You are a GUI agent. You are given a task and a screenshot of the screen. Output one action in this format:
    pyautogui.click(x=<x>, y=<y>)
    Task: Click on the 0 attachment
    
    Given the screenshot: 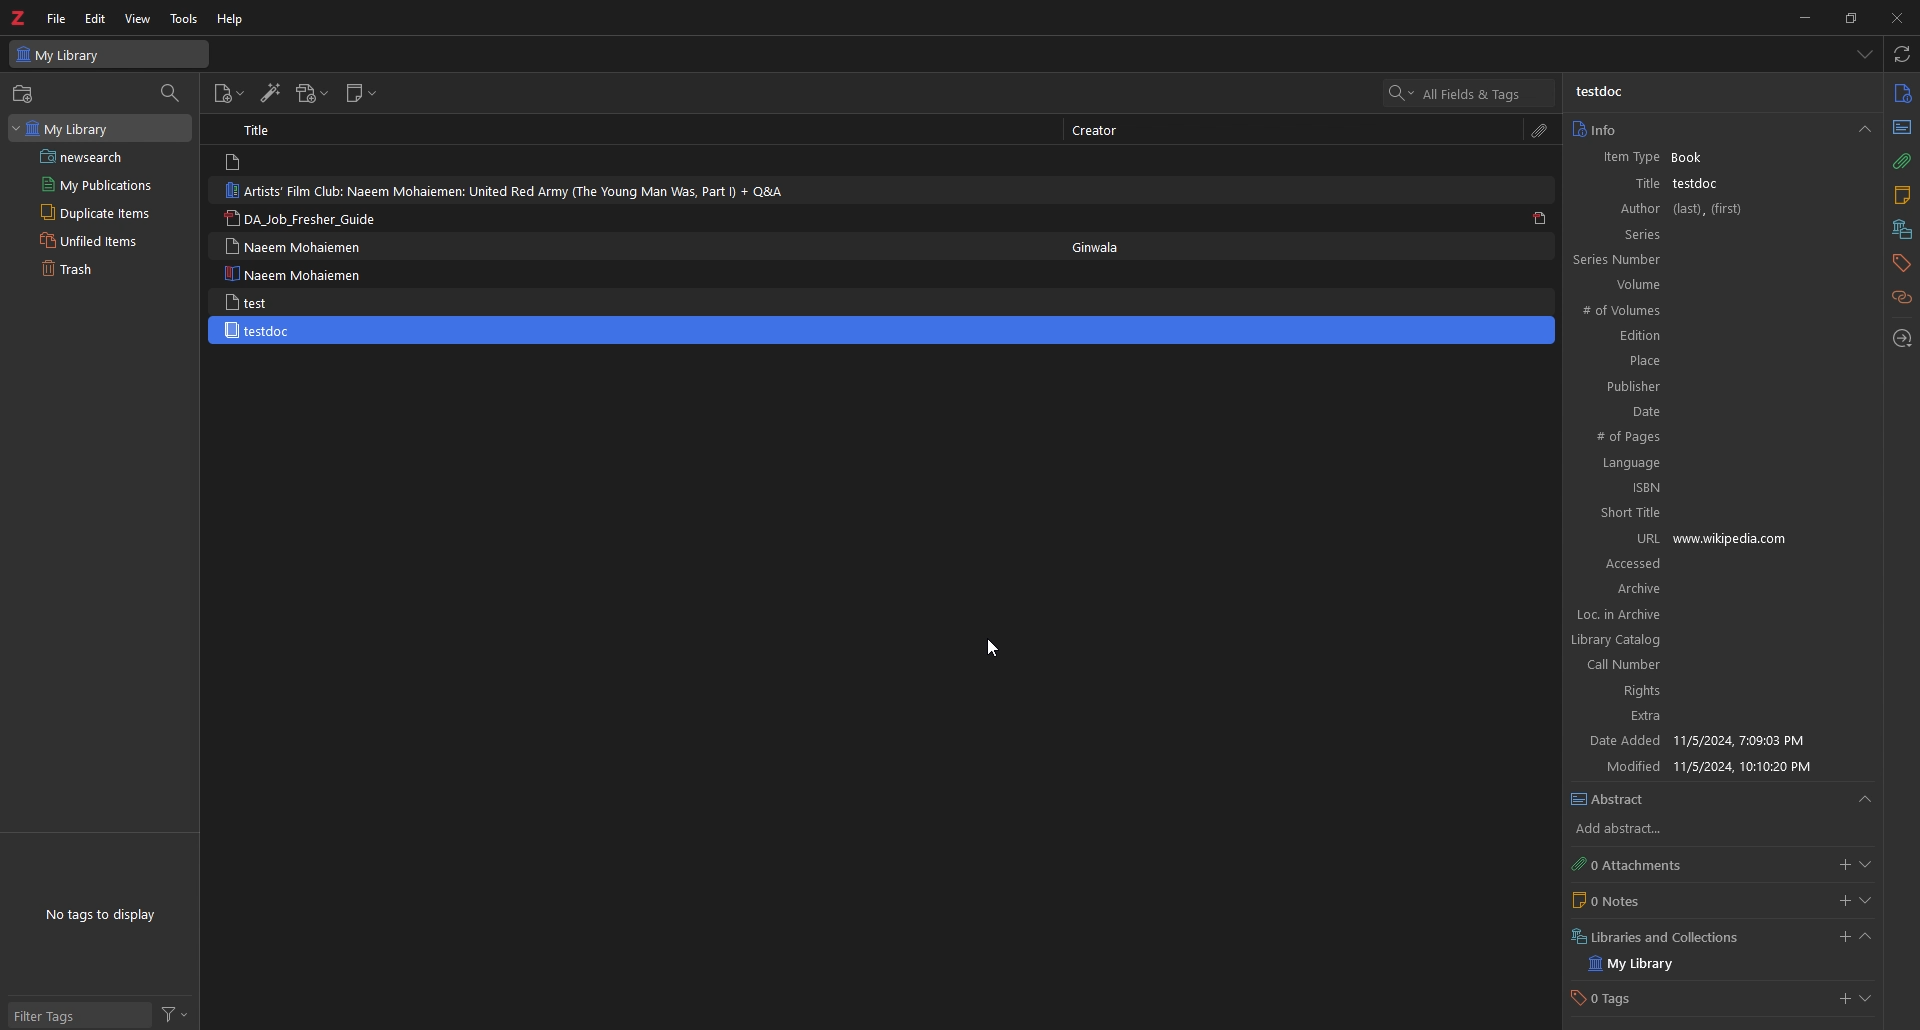 What is the action you would take?
    pyautogui.click(x=1636, y=866)
    